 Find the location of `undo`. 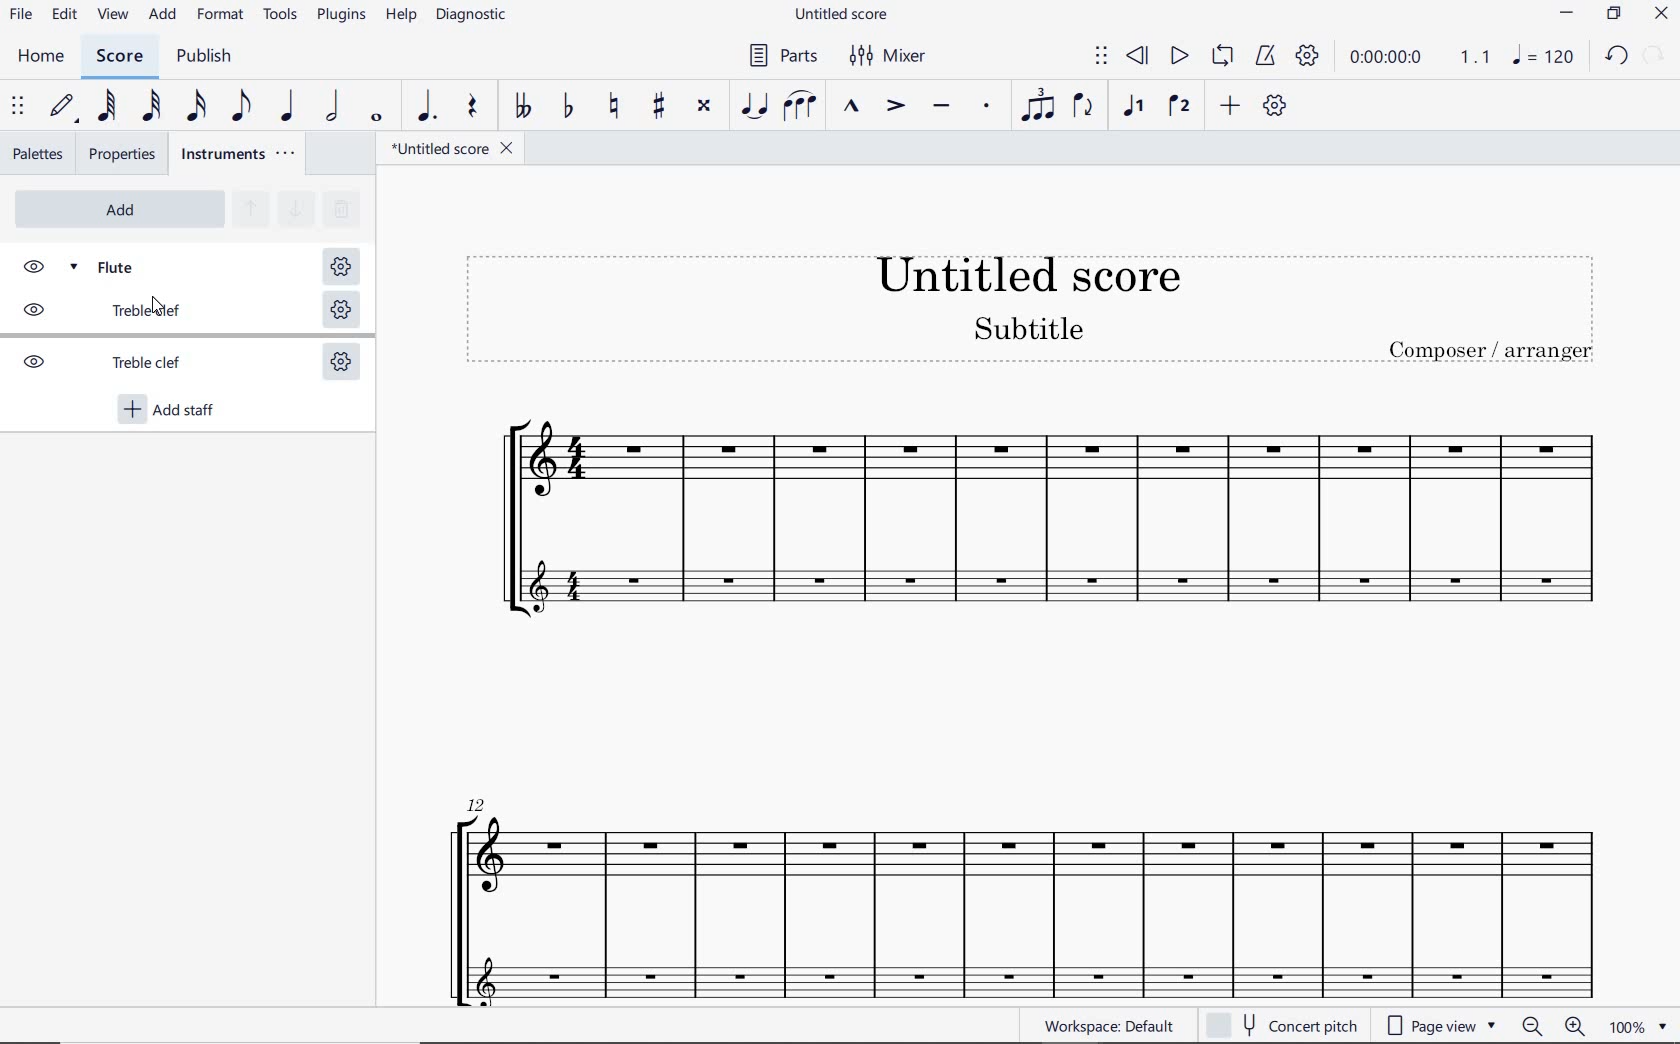

undo is located at coordinates (1618, 57).